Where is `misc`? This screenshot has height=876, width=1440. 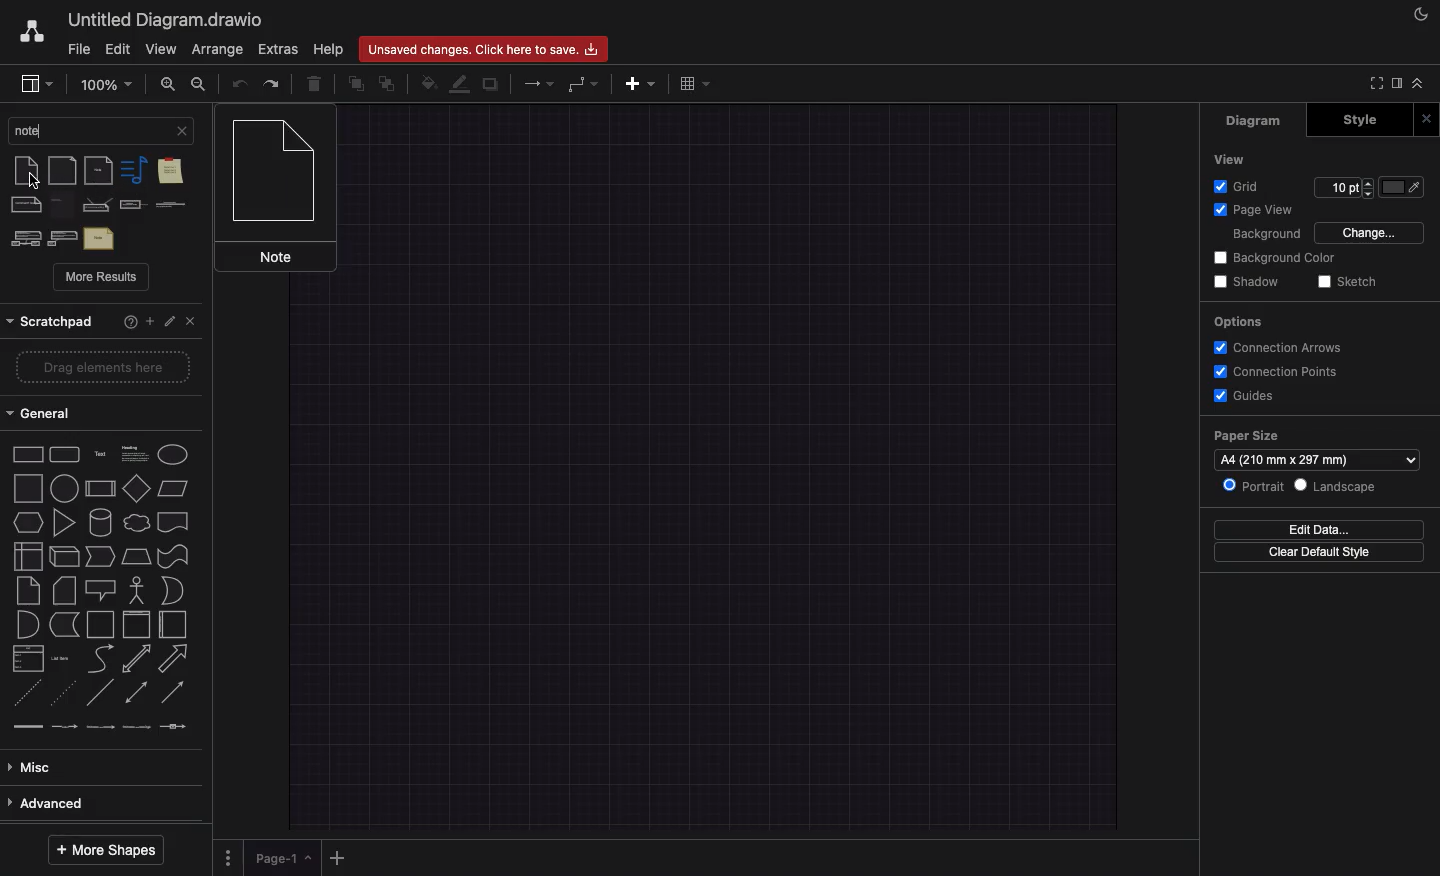
misc is located at coordinates (94, 766).